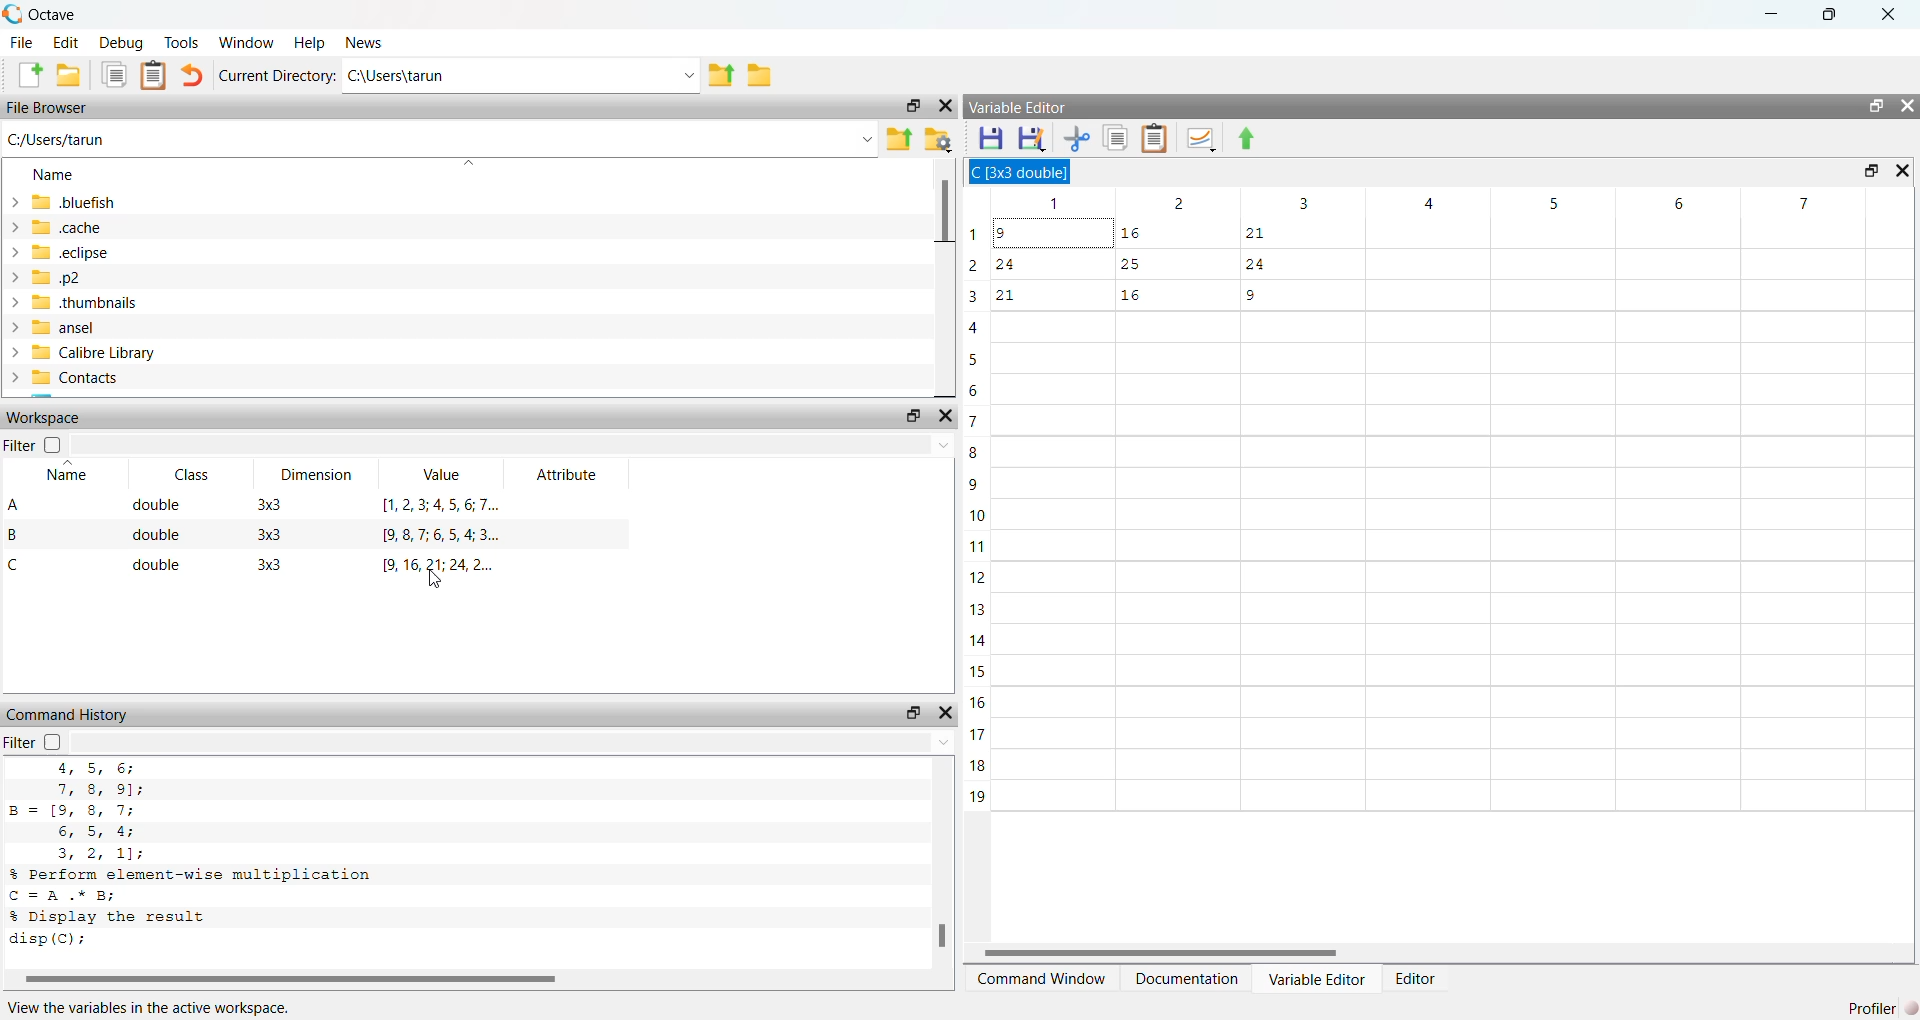 This screenshot has width=1920, height=1020. What do you see at coordinates (150, 1008) in the screenshot?
I see `View the variables in the active workspace.` at bounding box center [150, 1008].